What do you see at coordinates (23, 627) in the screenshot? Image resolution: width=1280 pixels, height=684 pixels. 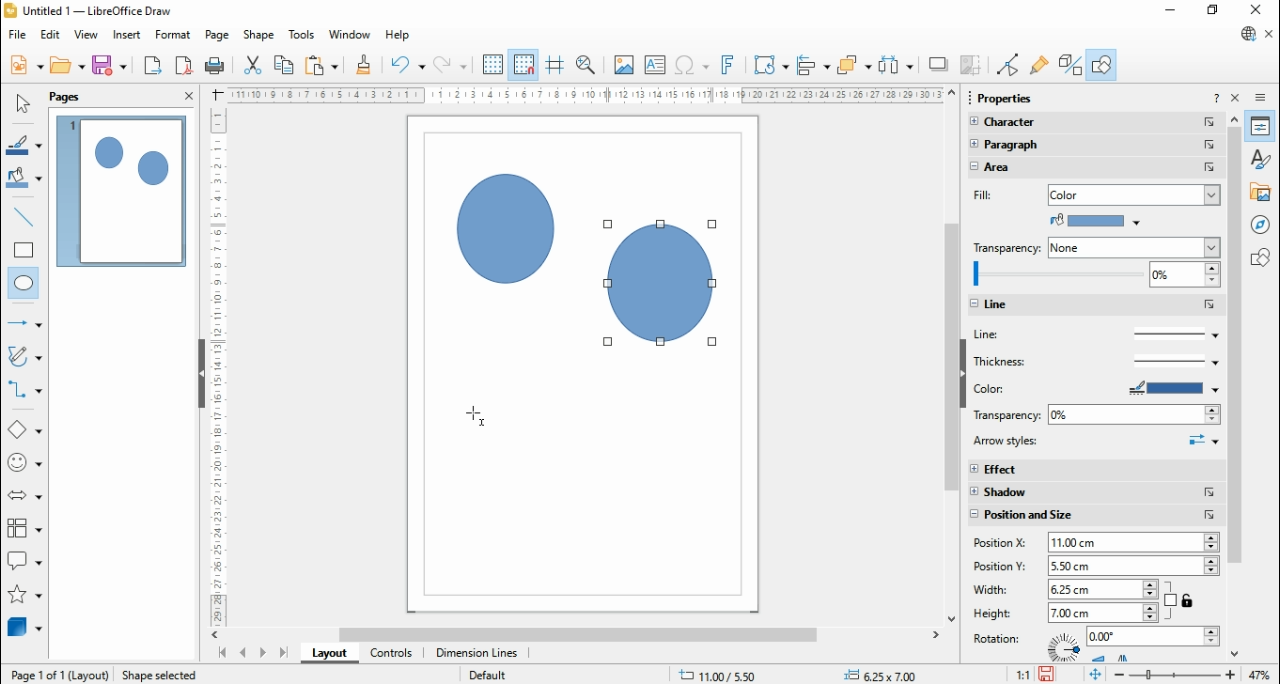 I see `3D Objects` at bounding box center [23, 627].